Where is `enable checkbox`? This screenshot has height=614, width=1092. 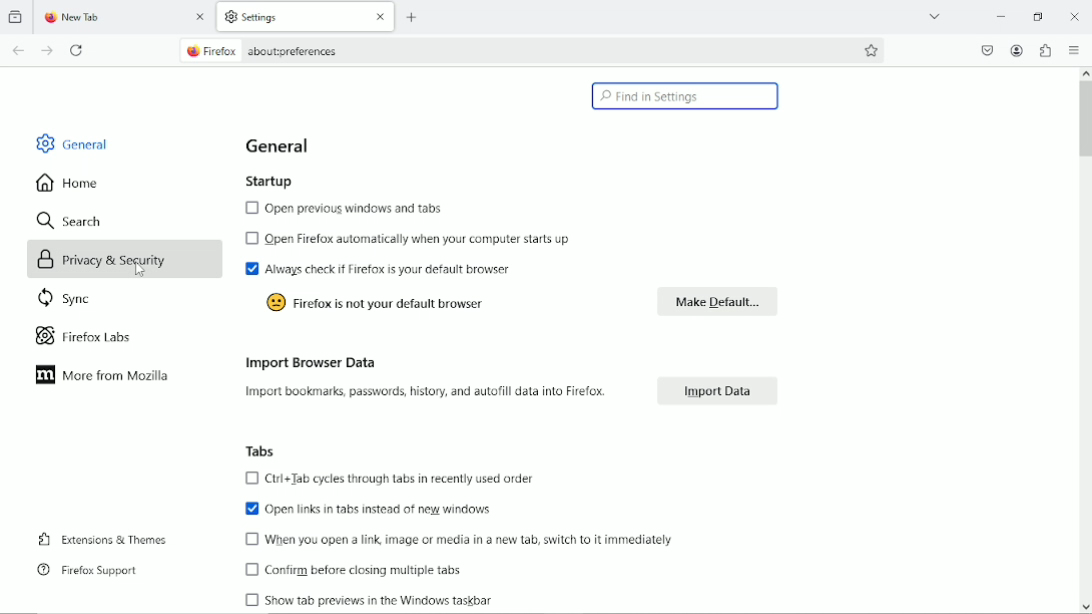 enable checkbox is located at coordinates (249, 507).